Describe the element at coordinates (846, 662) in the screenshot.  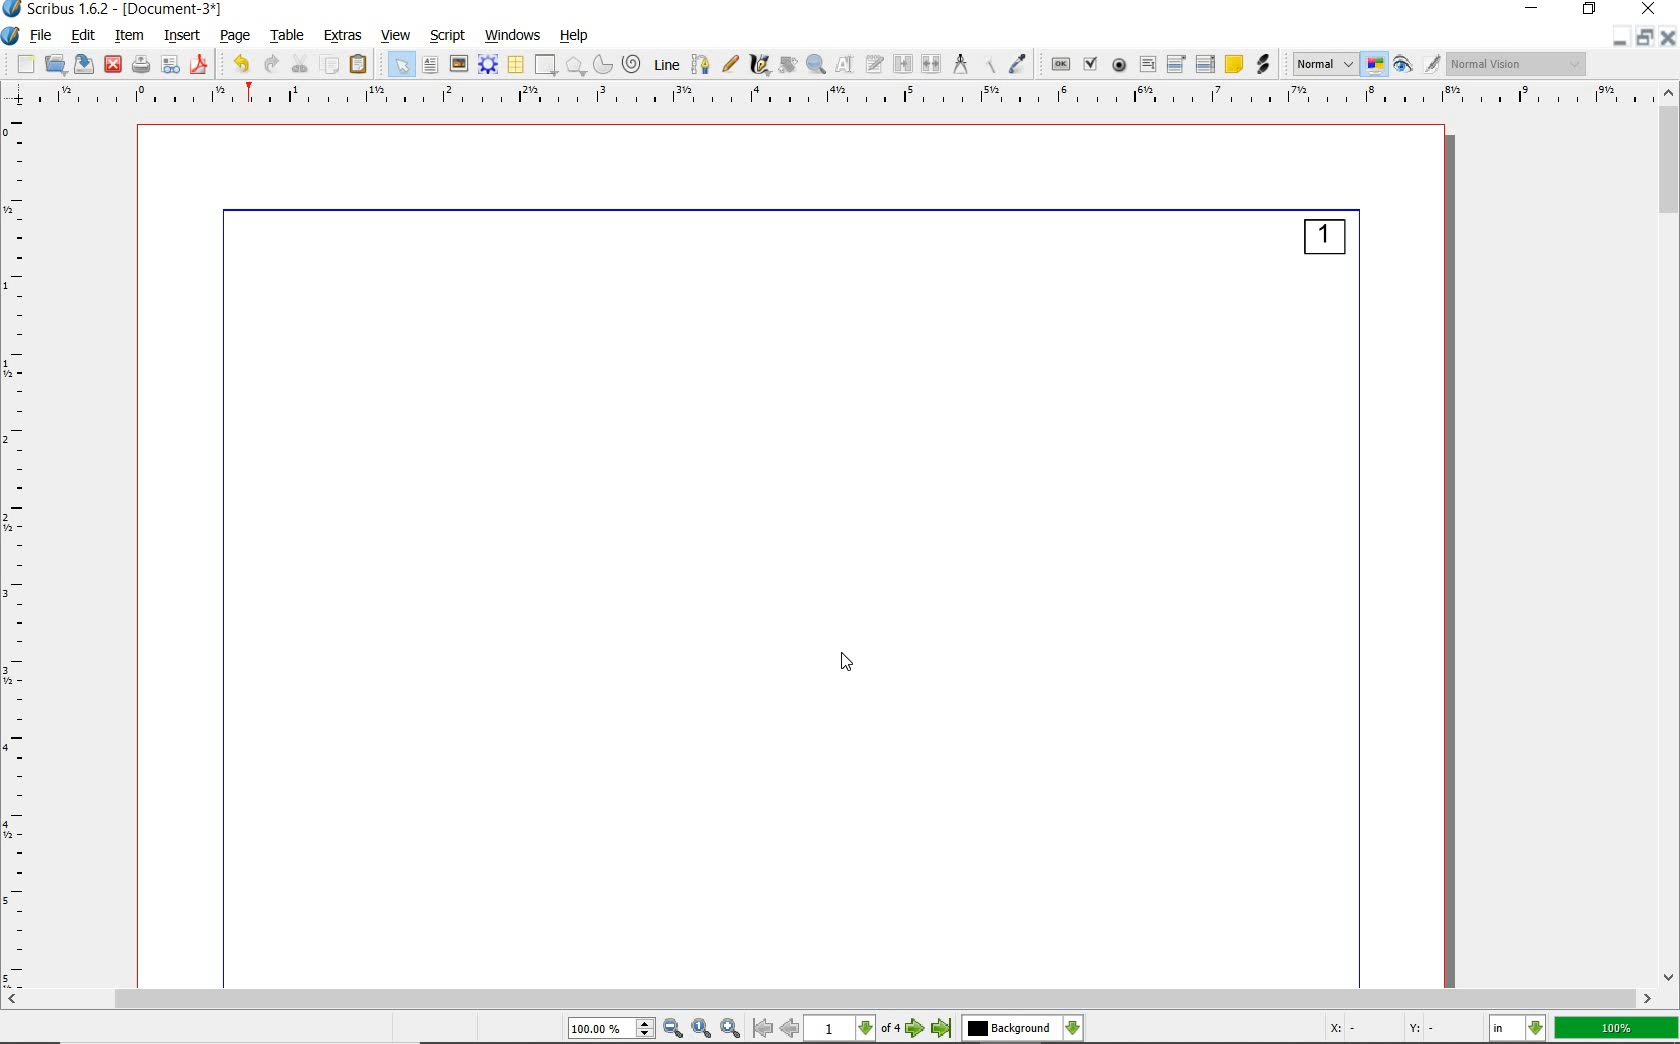
I see `Cursor Position` at that location.